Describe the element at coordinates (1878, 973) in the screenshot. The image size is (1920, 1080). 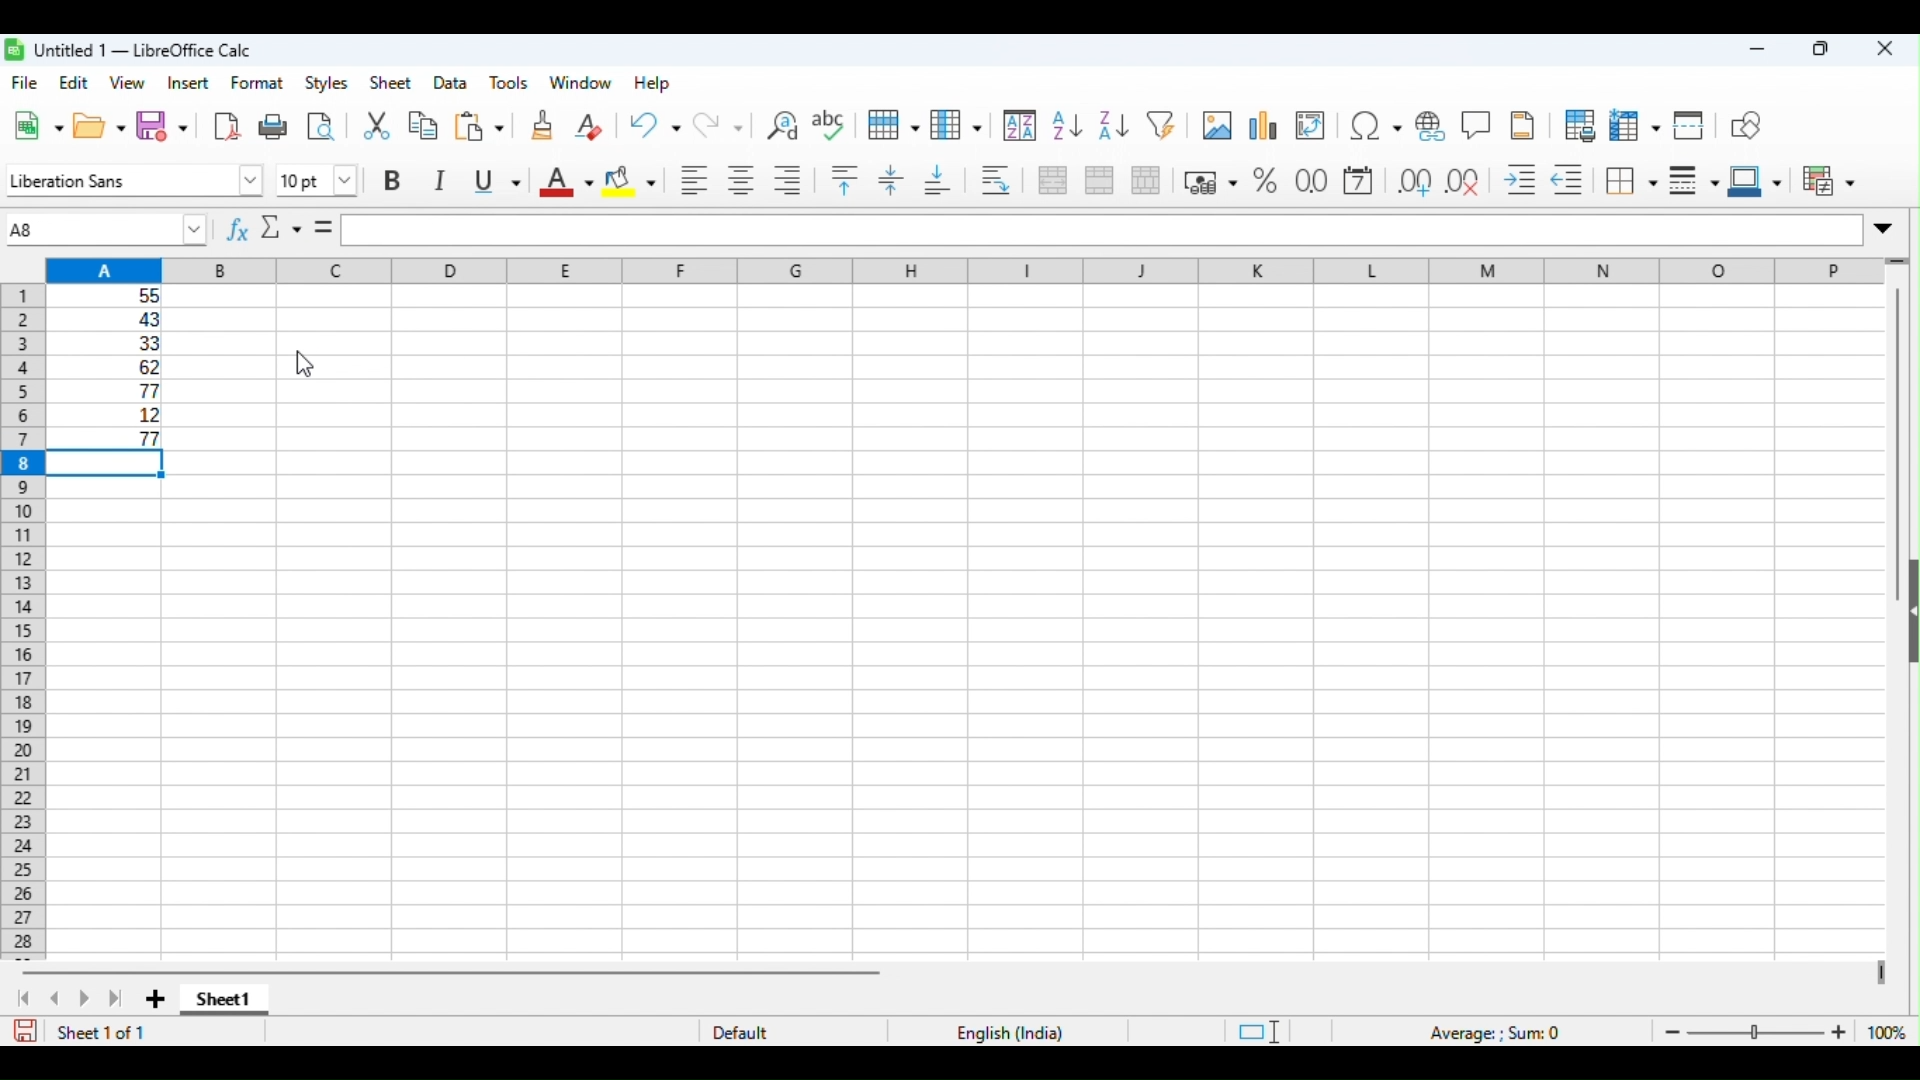
I see `drag to view next columns` at that location.